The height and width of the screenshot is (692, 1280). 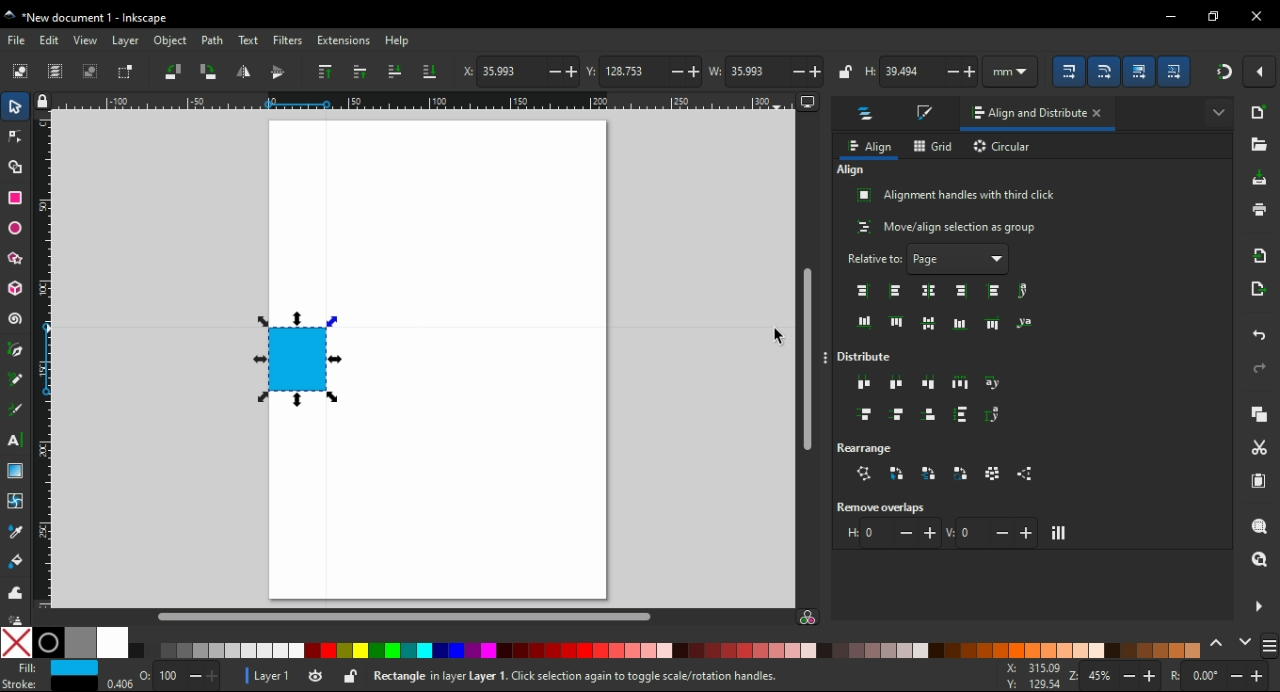 What do you see at coordinates (1263, 70) in the screenshot?
I see `snap options` at bounding box center [1263, 70].